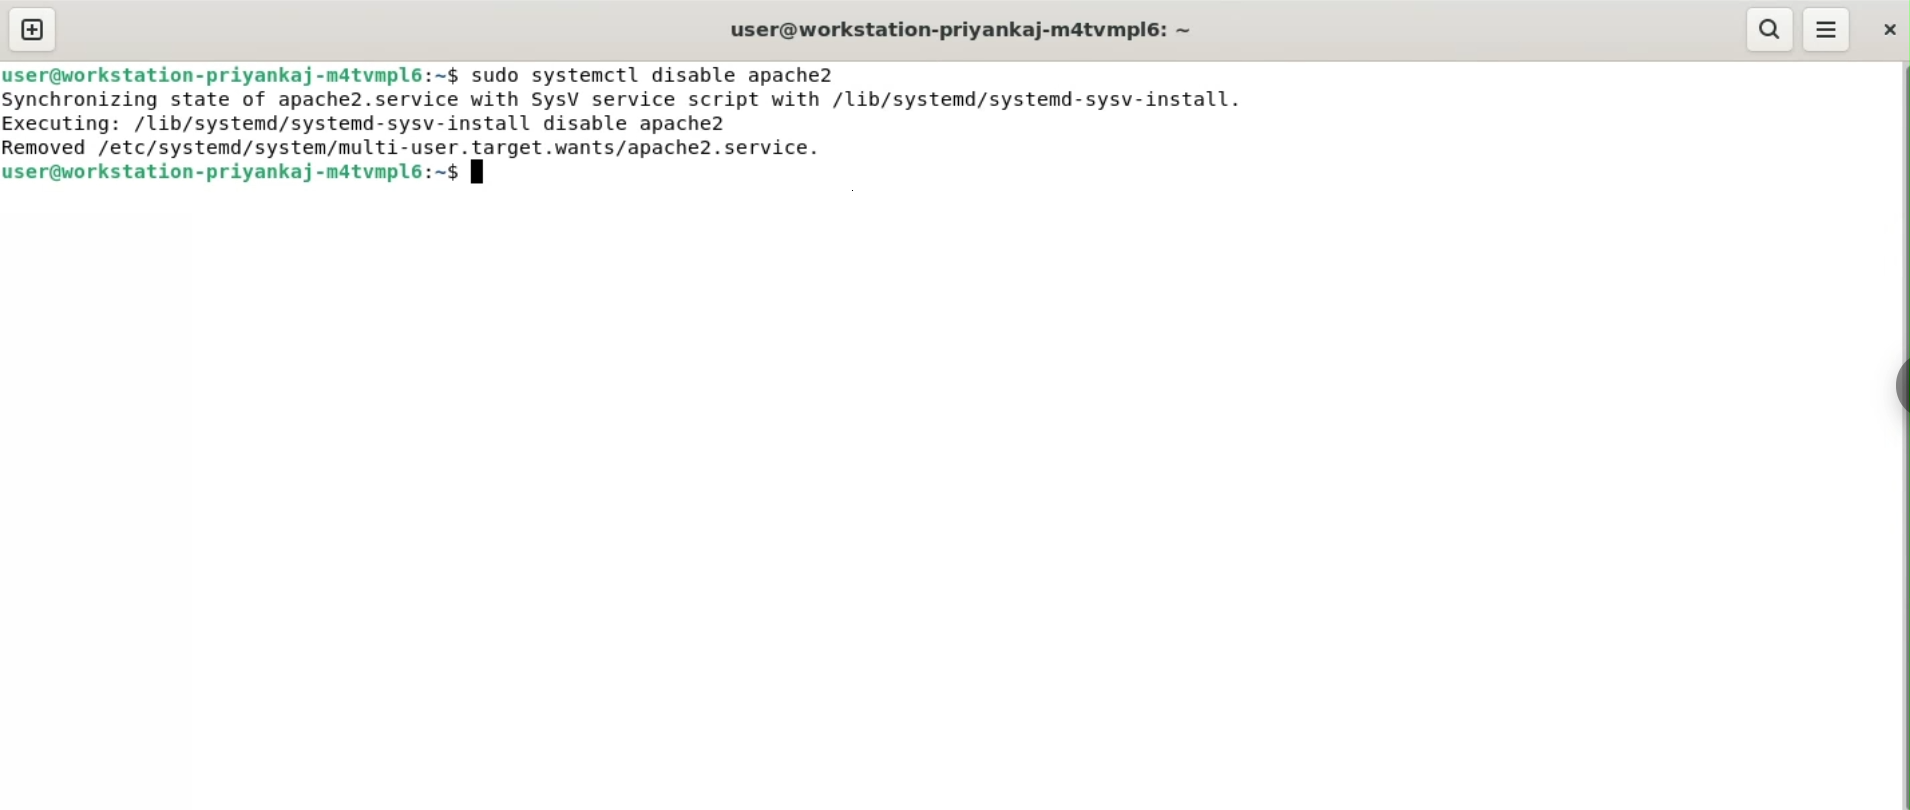 The height and width of the screenshot is (810, 1910). What do you see at coordinates (230, 72) in the screenshot?
I see `user@workstation-priyankaj-m4tvmpl6:~$` at bounding box center [230, 72].